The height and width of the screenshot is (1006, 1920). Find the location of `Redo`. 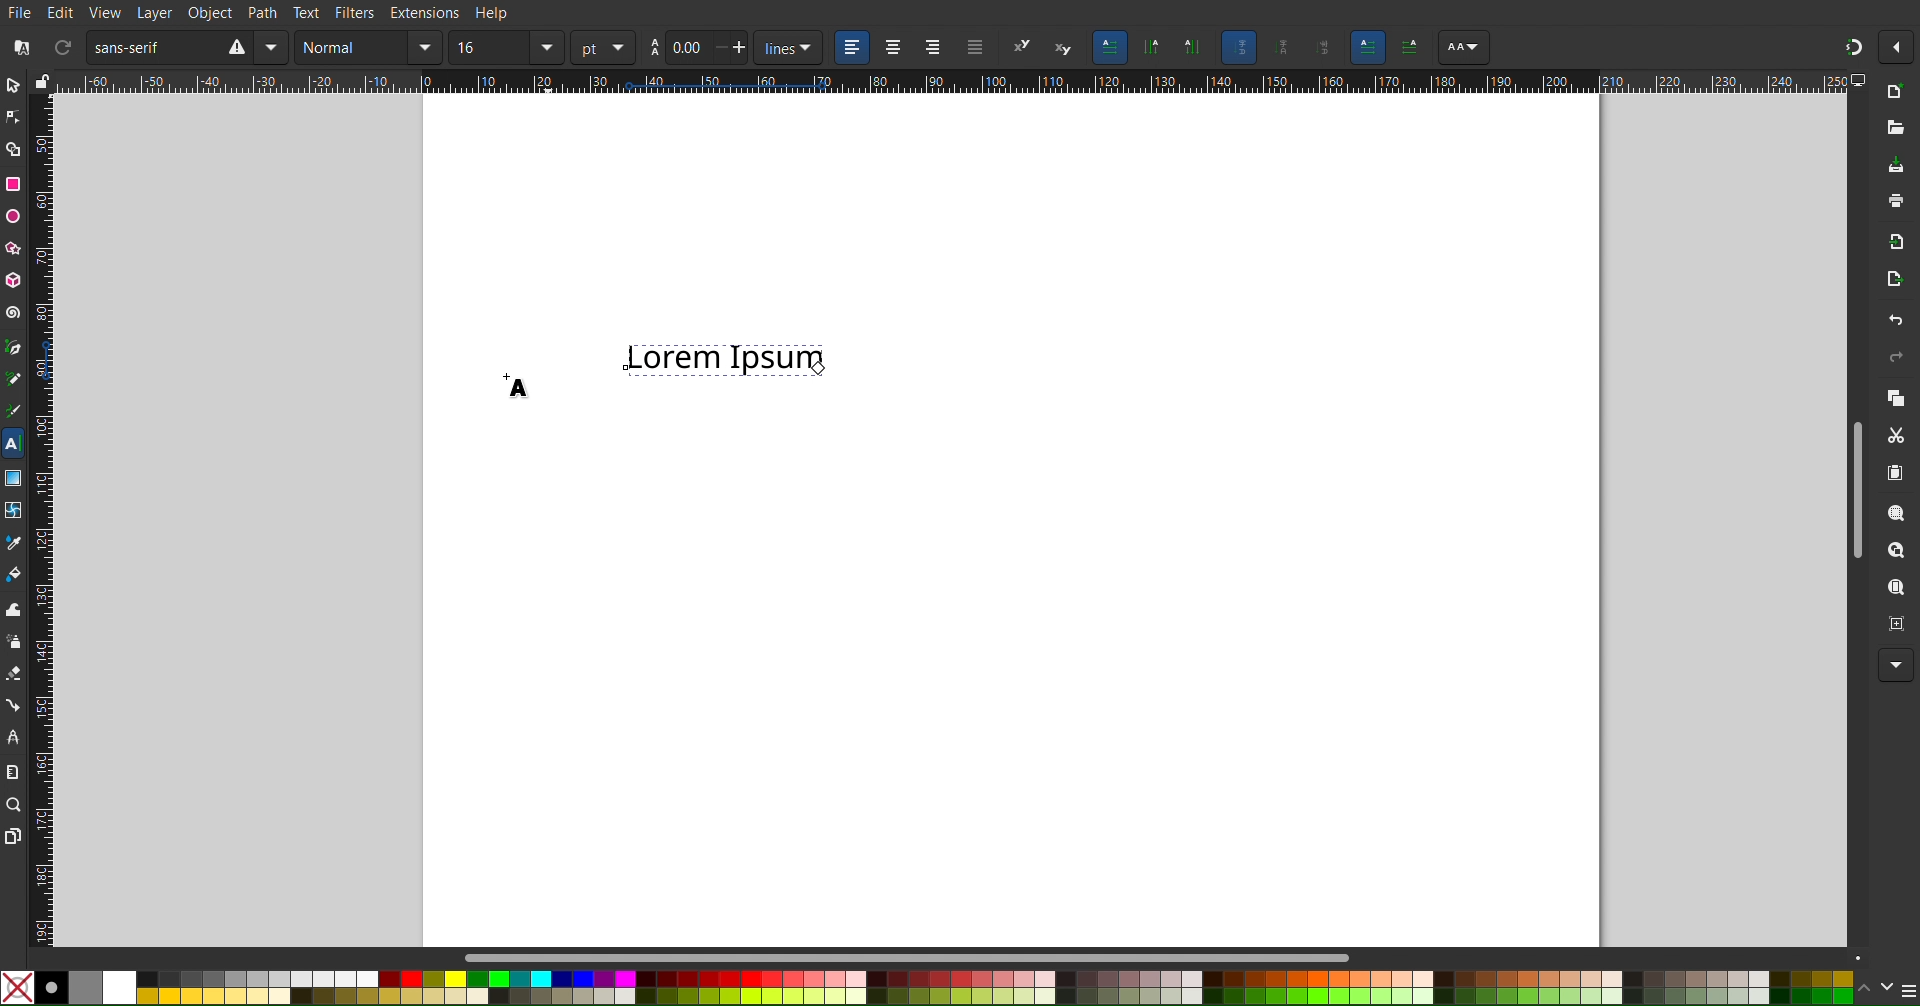

Redo is located at coordinates (1895, 357).